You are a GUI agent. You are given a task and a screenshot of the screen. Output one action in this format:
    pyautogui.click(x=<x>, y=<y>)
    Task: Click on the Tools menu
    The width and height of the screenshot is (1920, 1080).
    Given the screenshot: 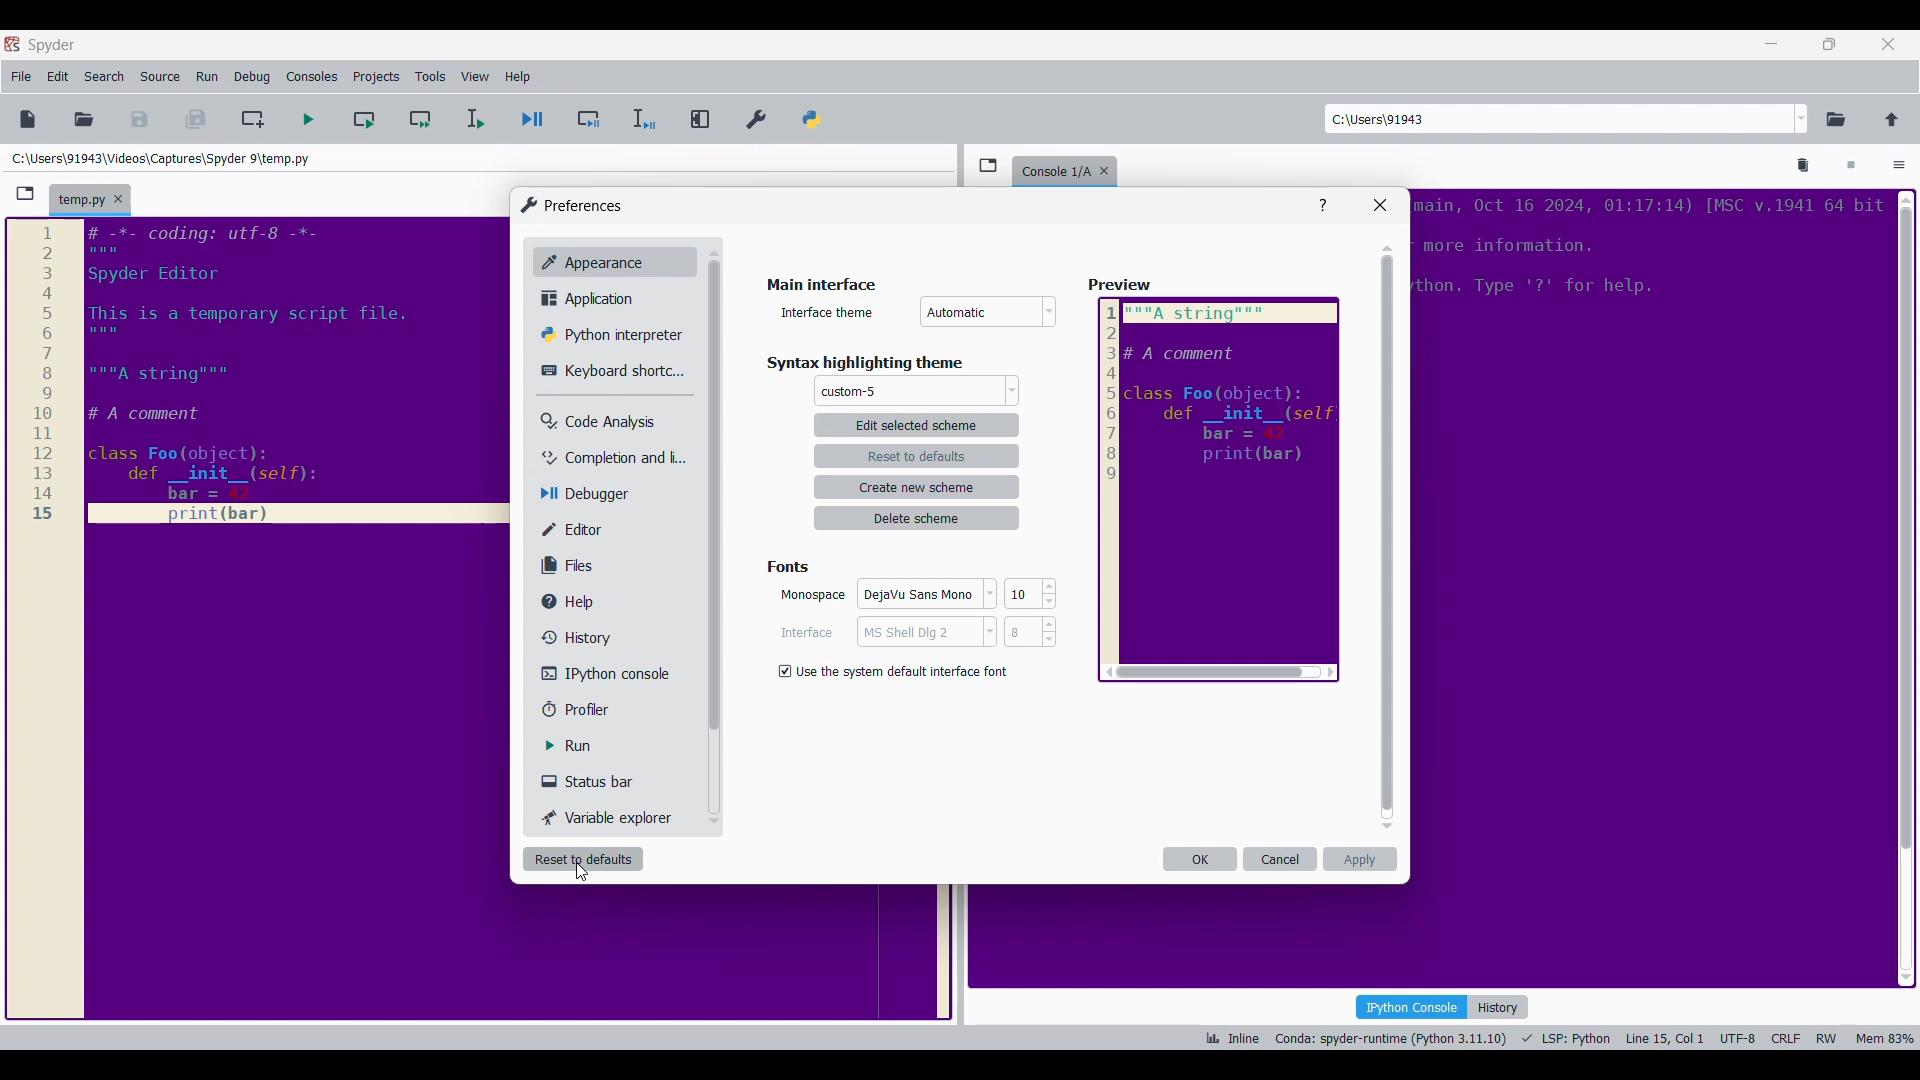 What is the action you would take?
    pyautogui.click(x=431, y=76)
    